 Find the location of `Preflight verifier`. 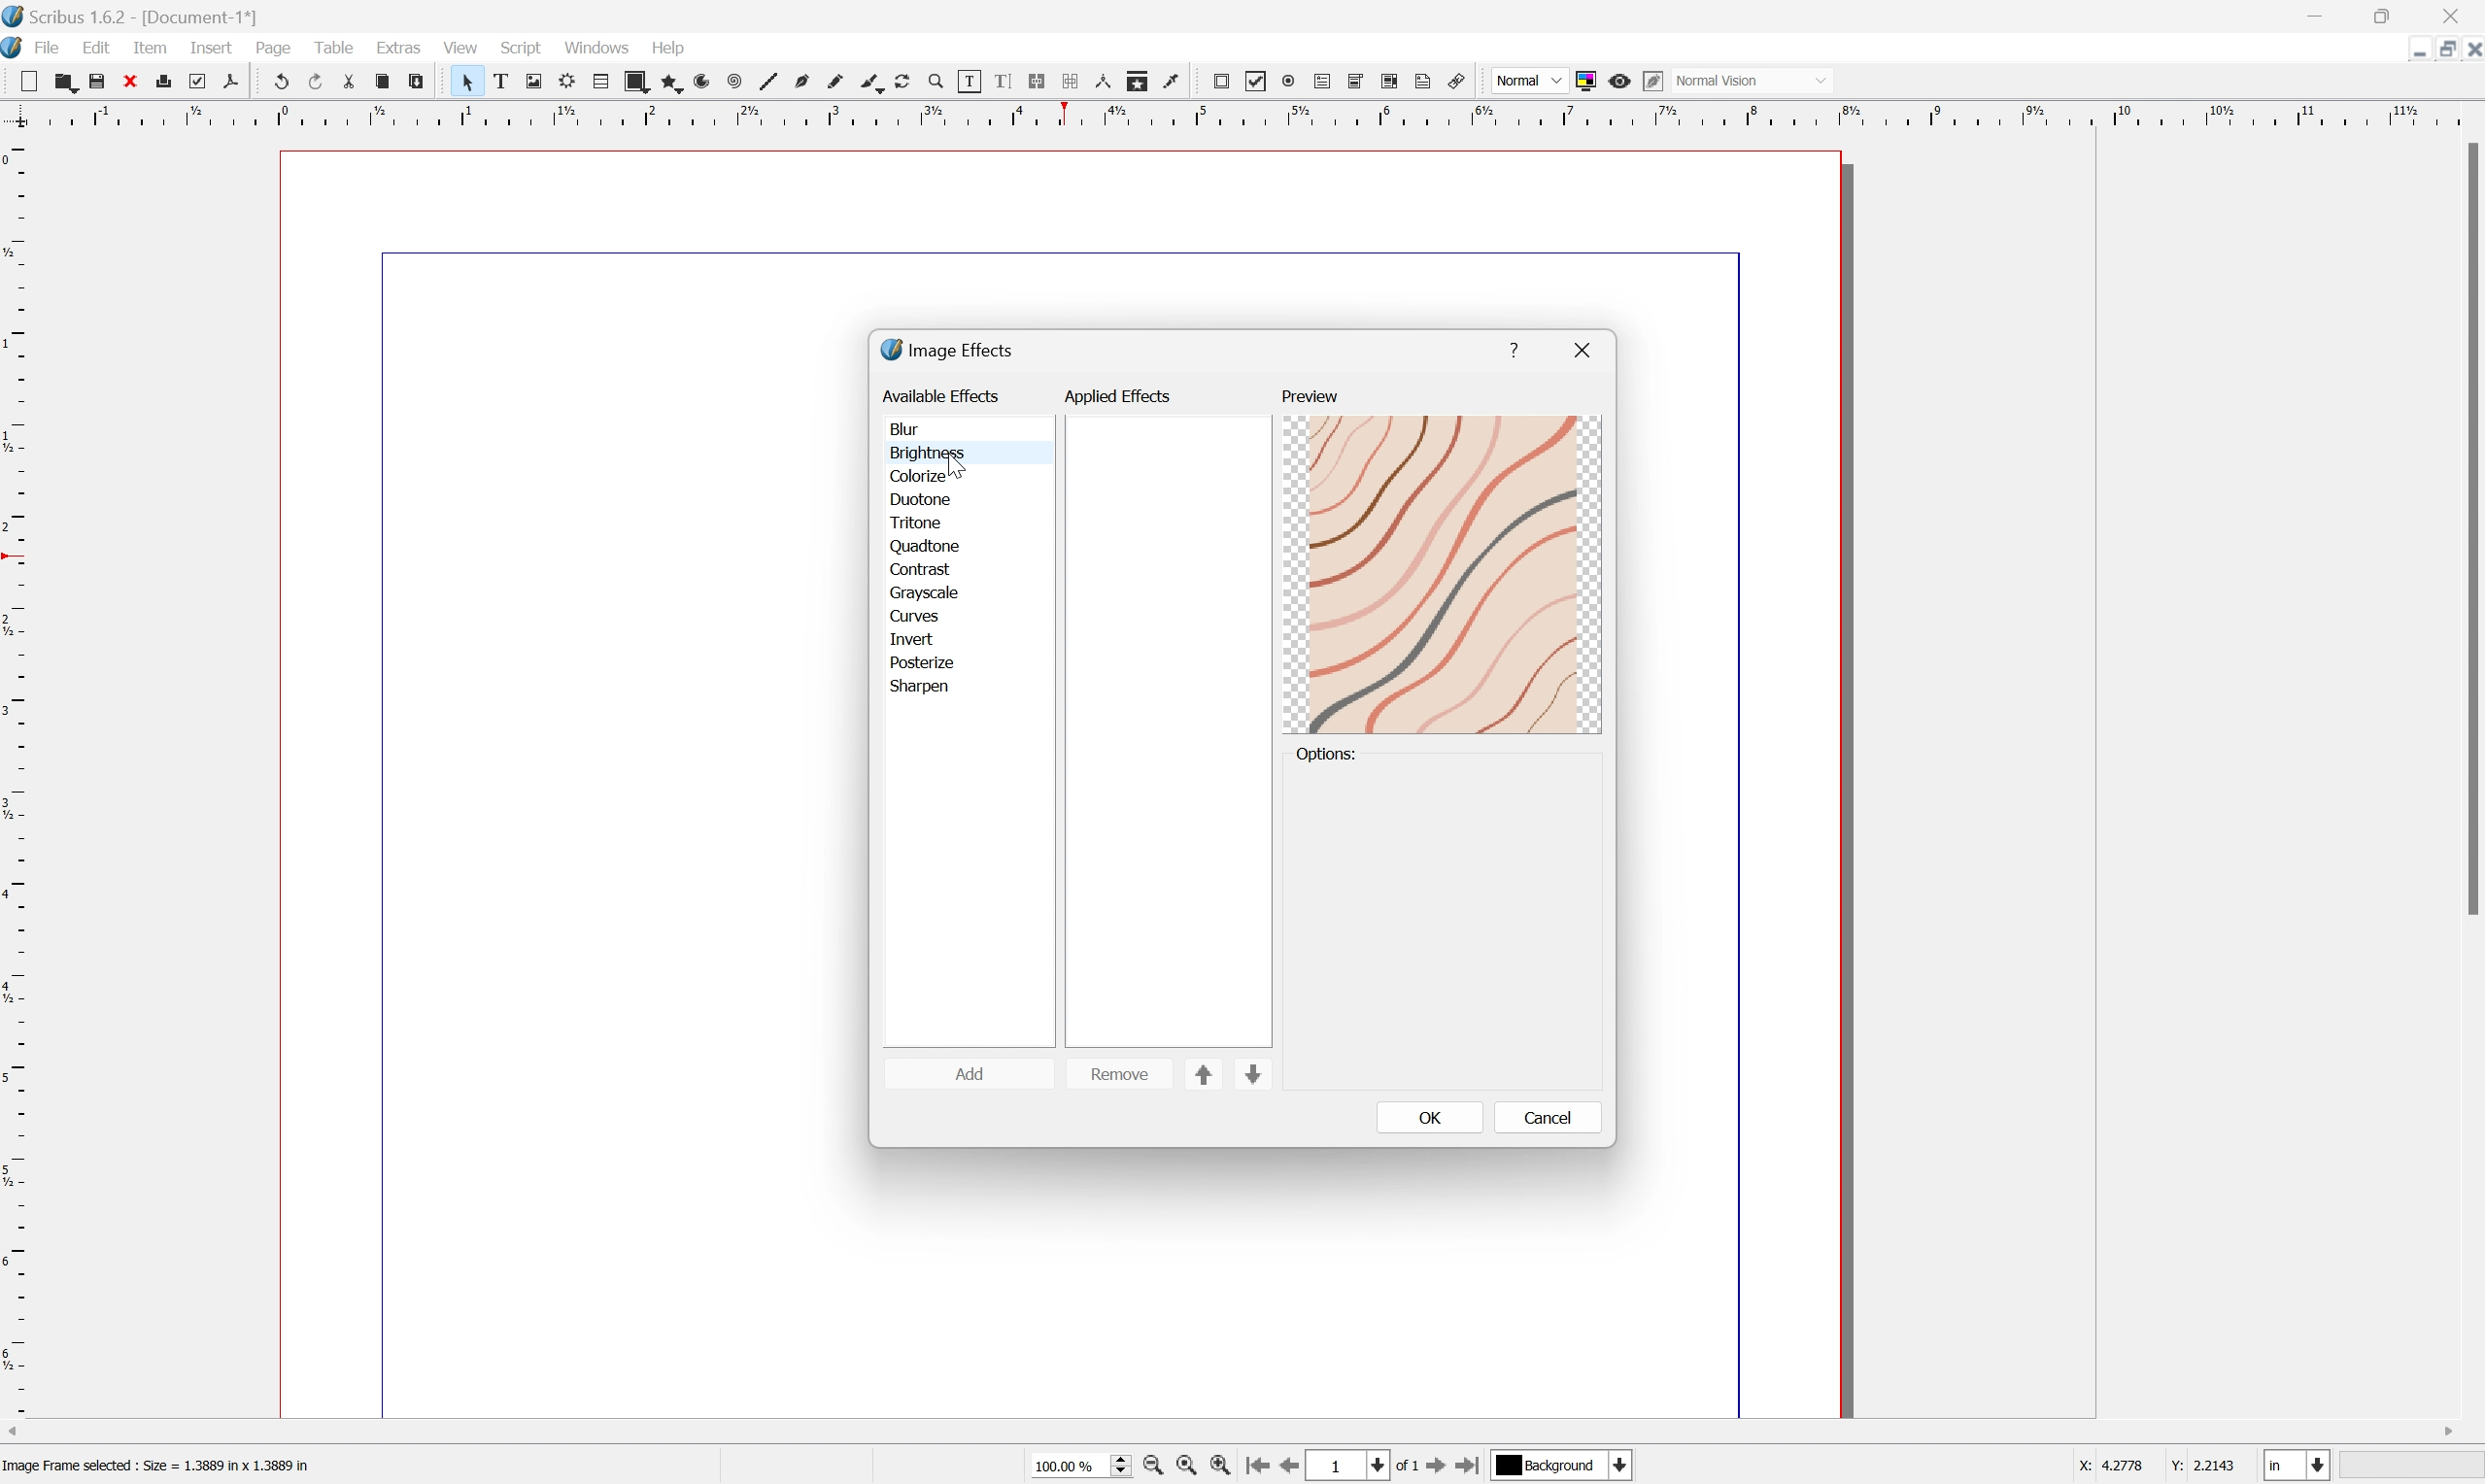

Preflight verifier is located at coordinates (199, 80).